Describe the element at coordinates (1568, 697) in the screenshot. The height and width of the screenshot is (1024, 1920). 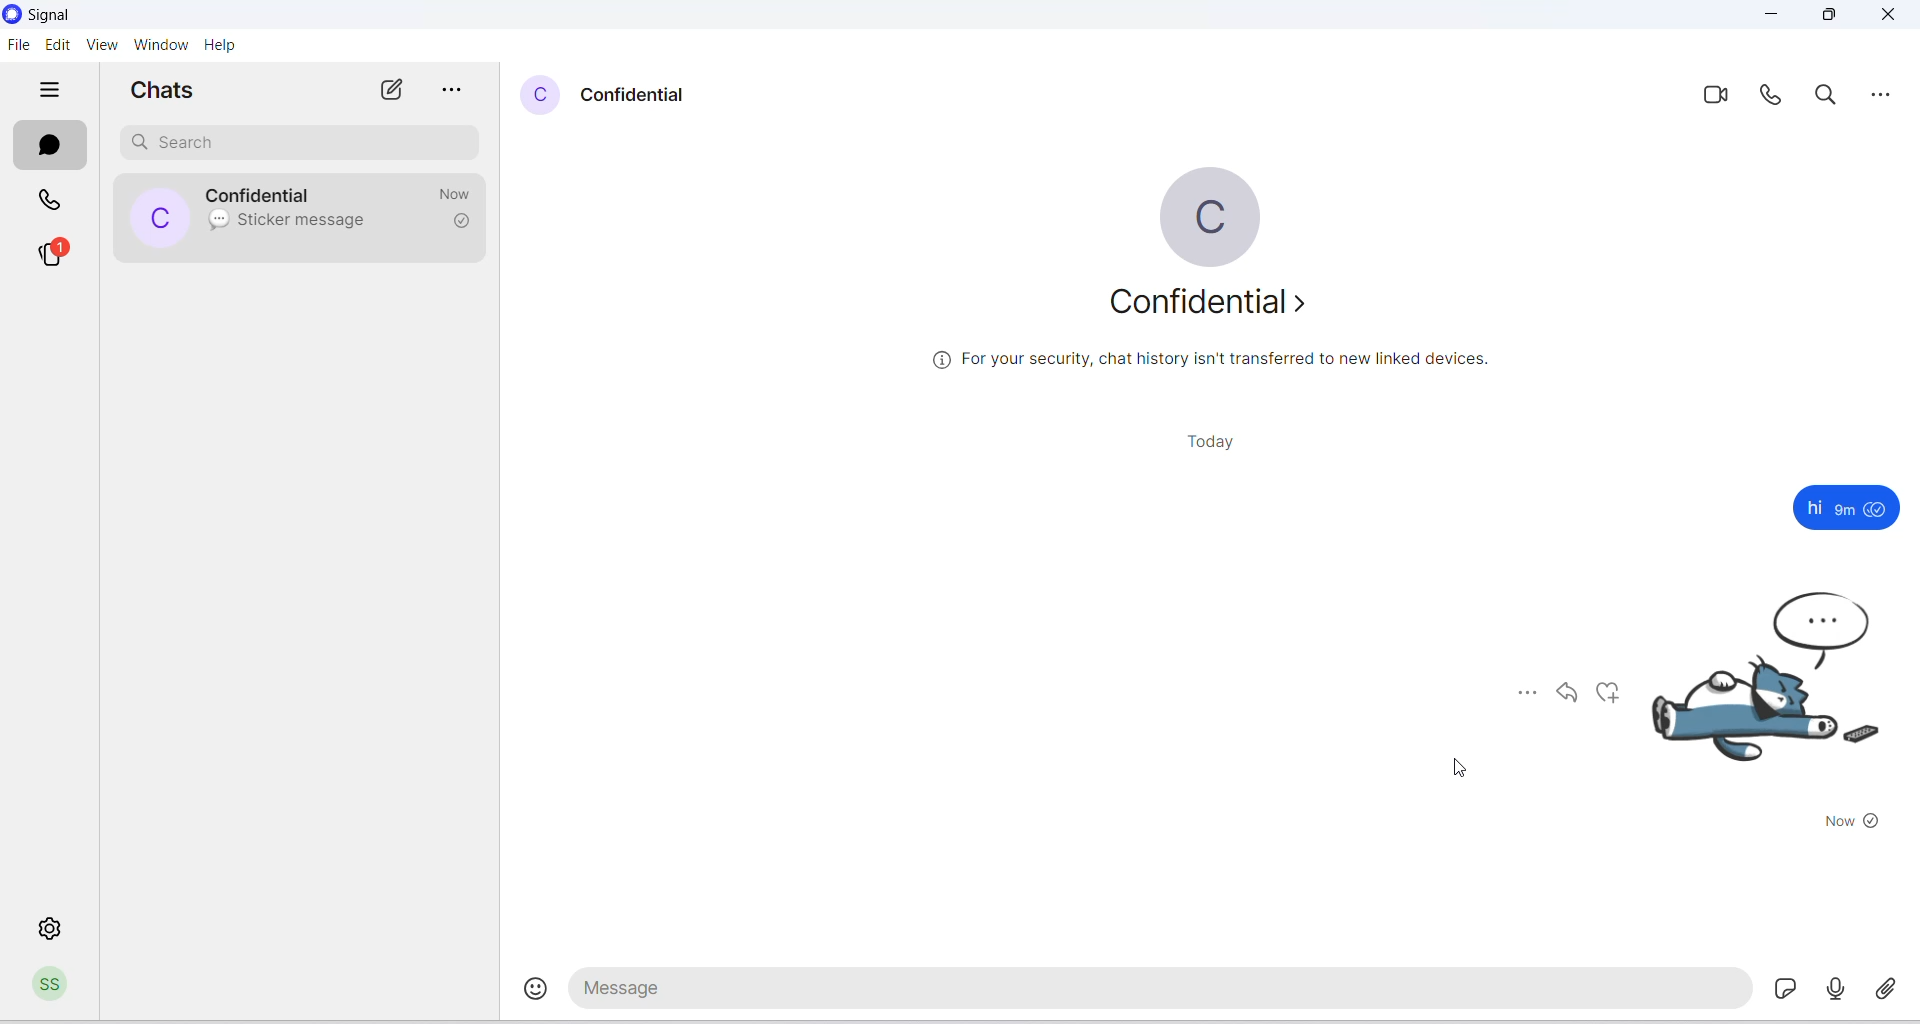
I see `reply` at that location.